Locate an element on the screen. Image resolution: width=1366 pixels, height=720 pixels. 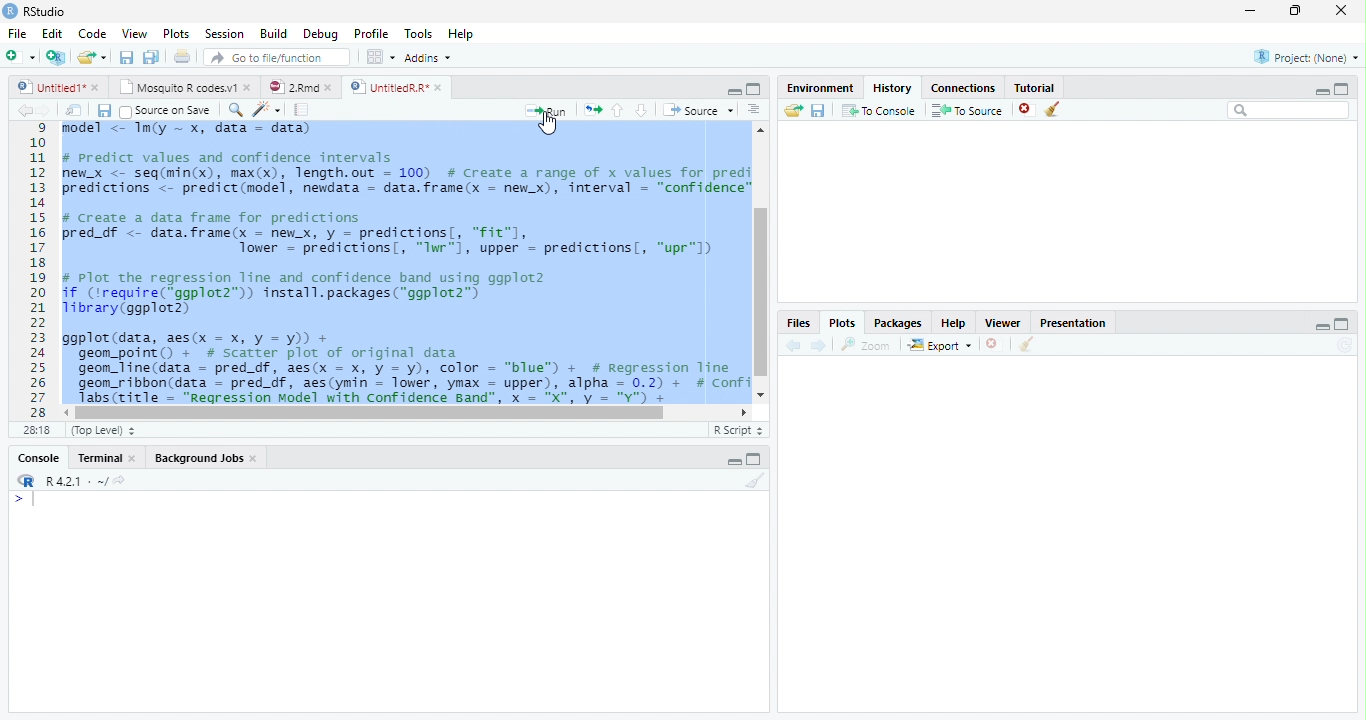
Next is located at coordinates (44, 111).